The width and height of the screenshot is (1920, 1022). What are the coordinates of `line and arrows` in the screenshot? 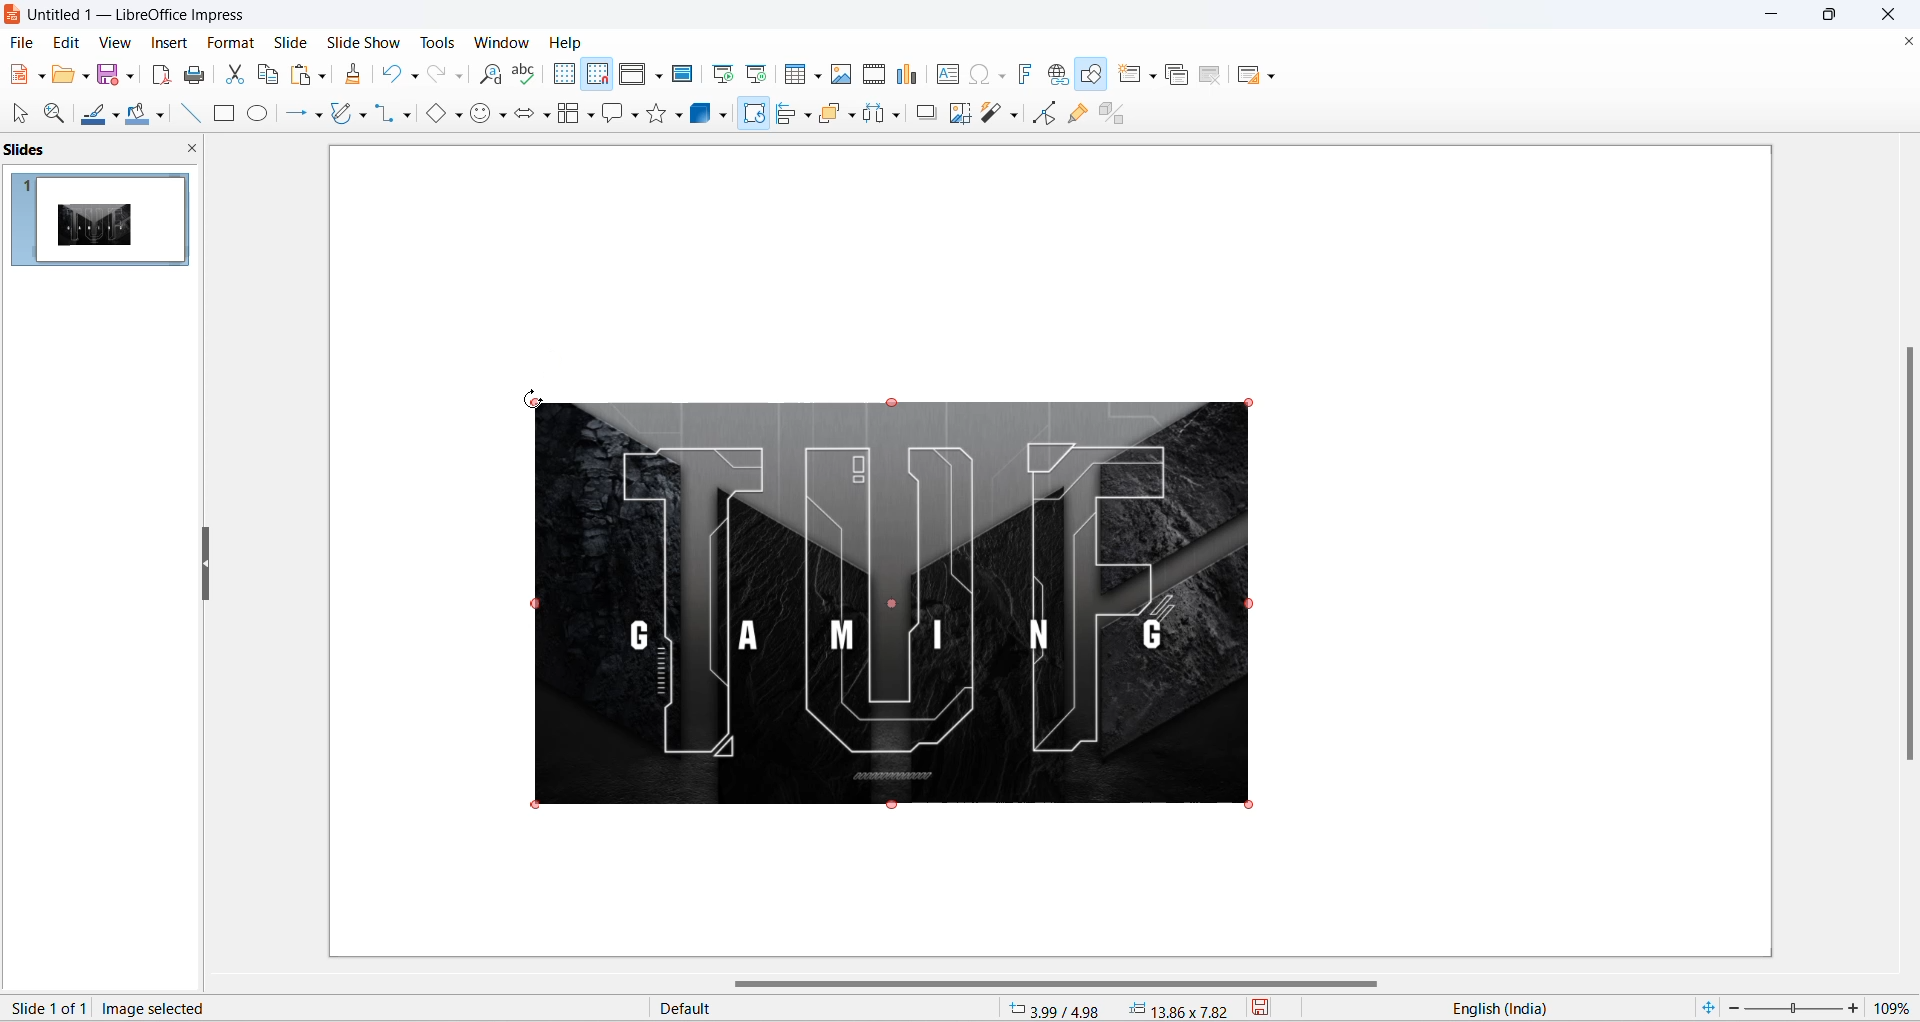 It's located at (292, 114).